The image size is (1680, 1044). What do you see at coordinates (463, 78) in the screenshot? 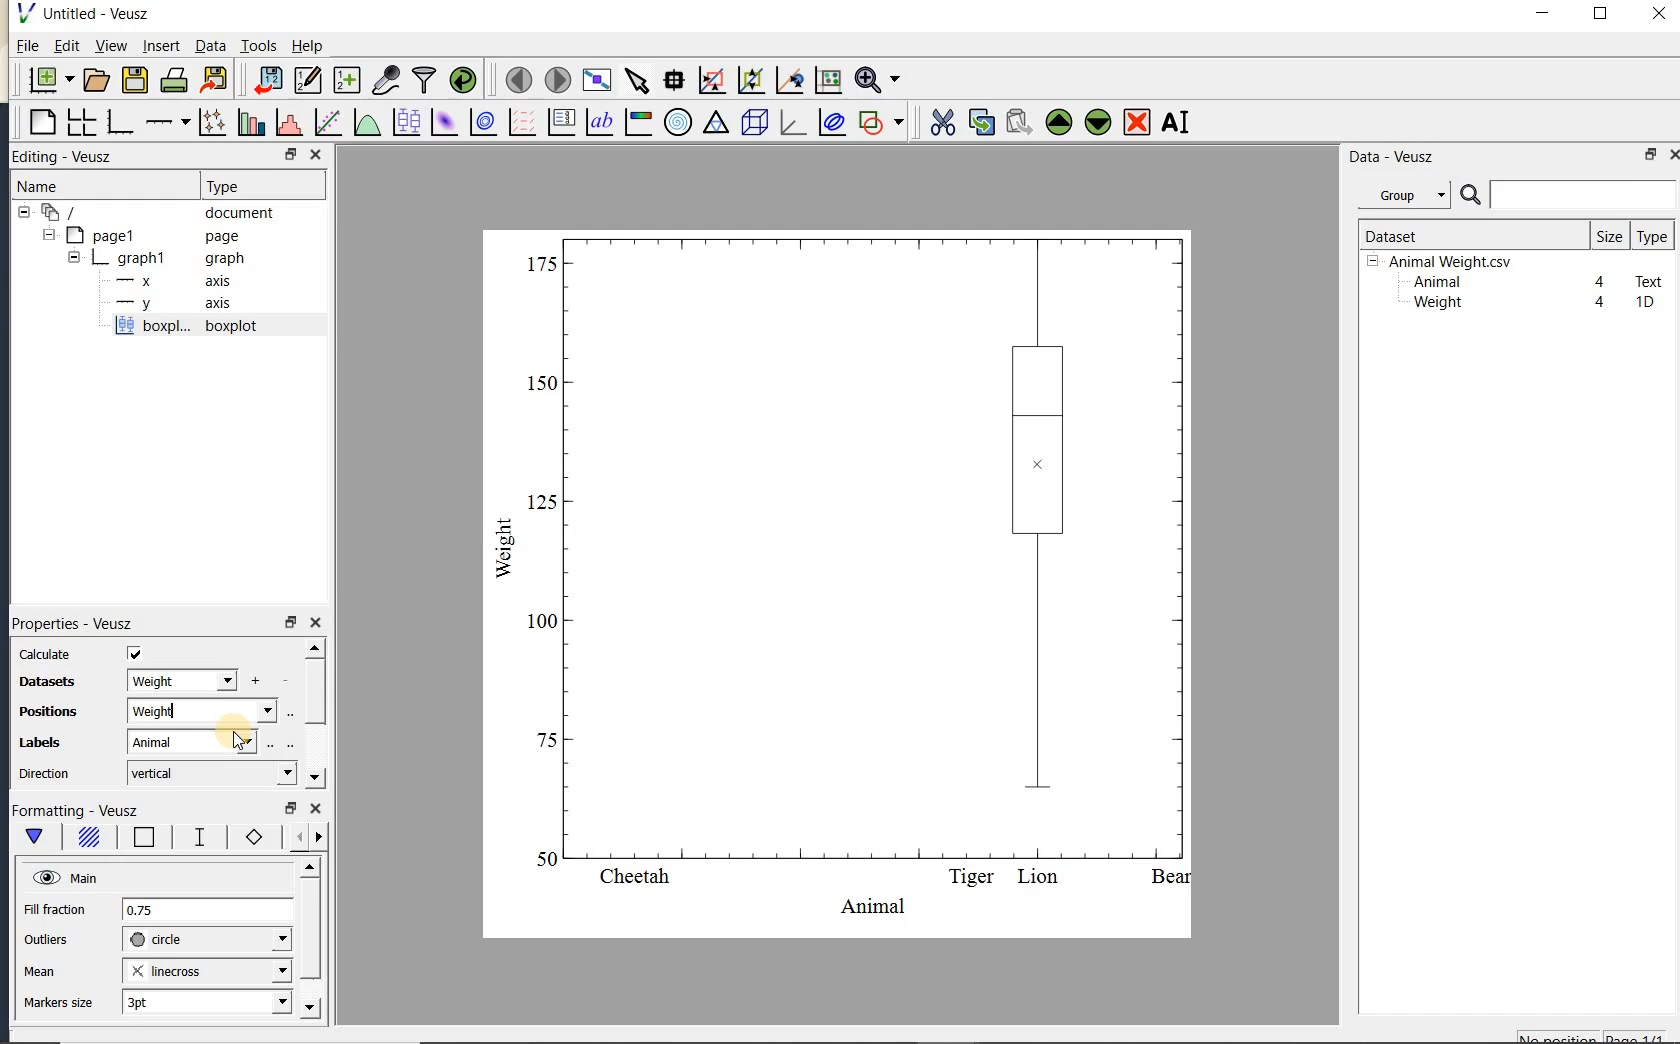
I see `reload linked datasets` at bounding box center [463, 78].